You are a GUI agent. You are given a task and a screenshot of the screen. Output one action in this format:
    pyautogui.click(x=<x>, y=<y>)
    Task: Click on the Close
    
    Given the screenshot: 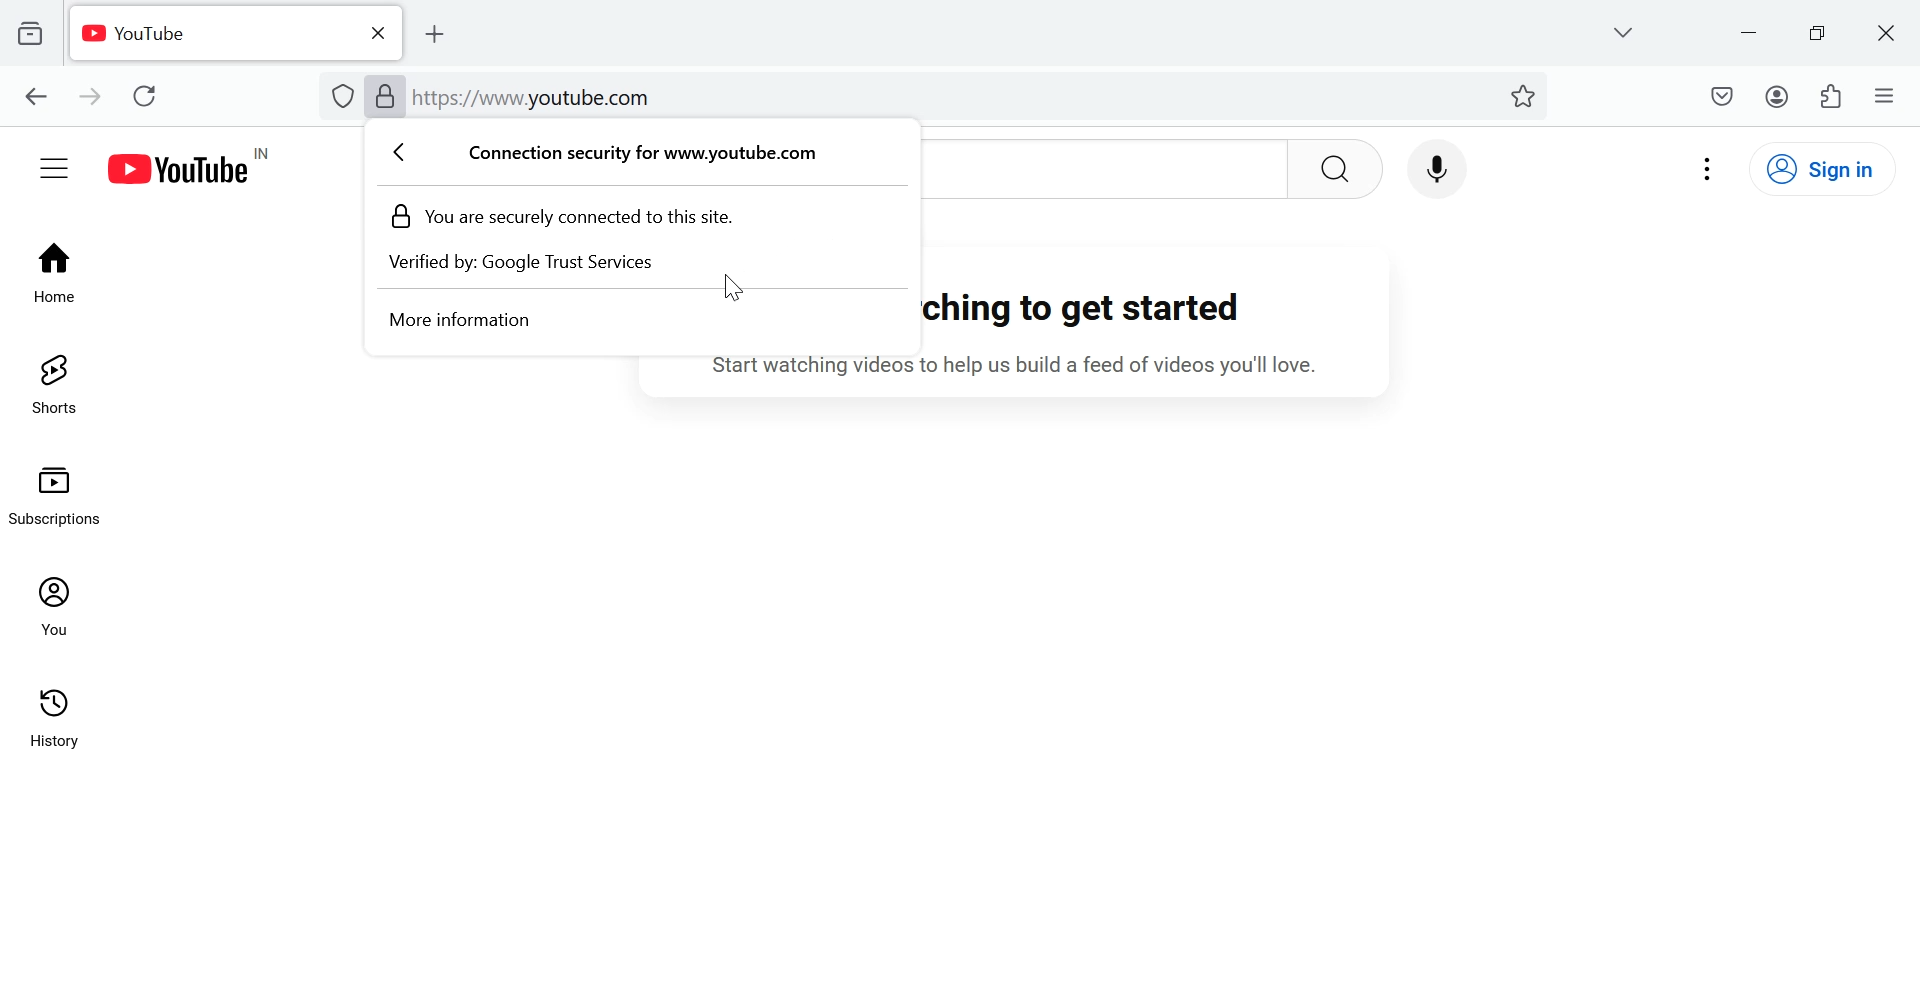 What is the action you would take?
    pyautogui.click(x=375, y=32)
    